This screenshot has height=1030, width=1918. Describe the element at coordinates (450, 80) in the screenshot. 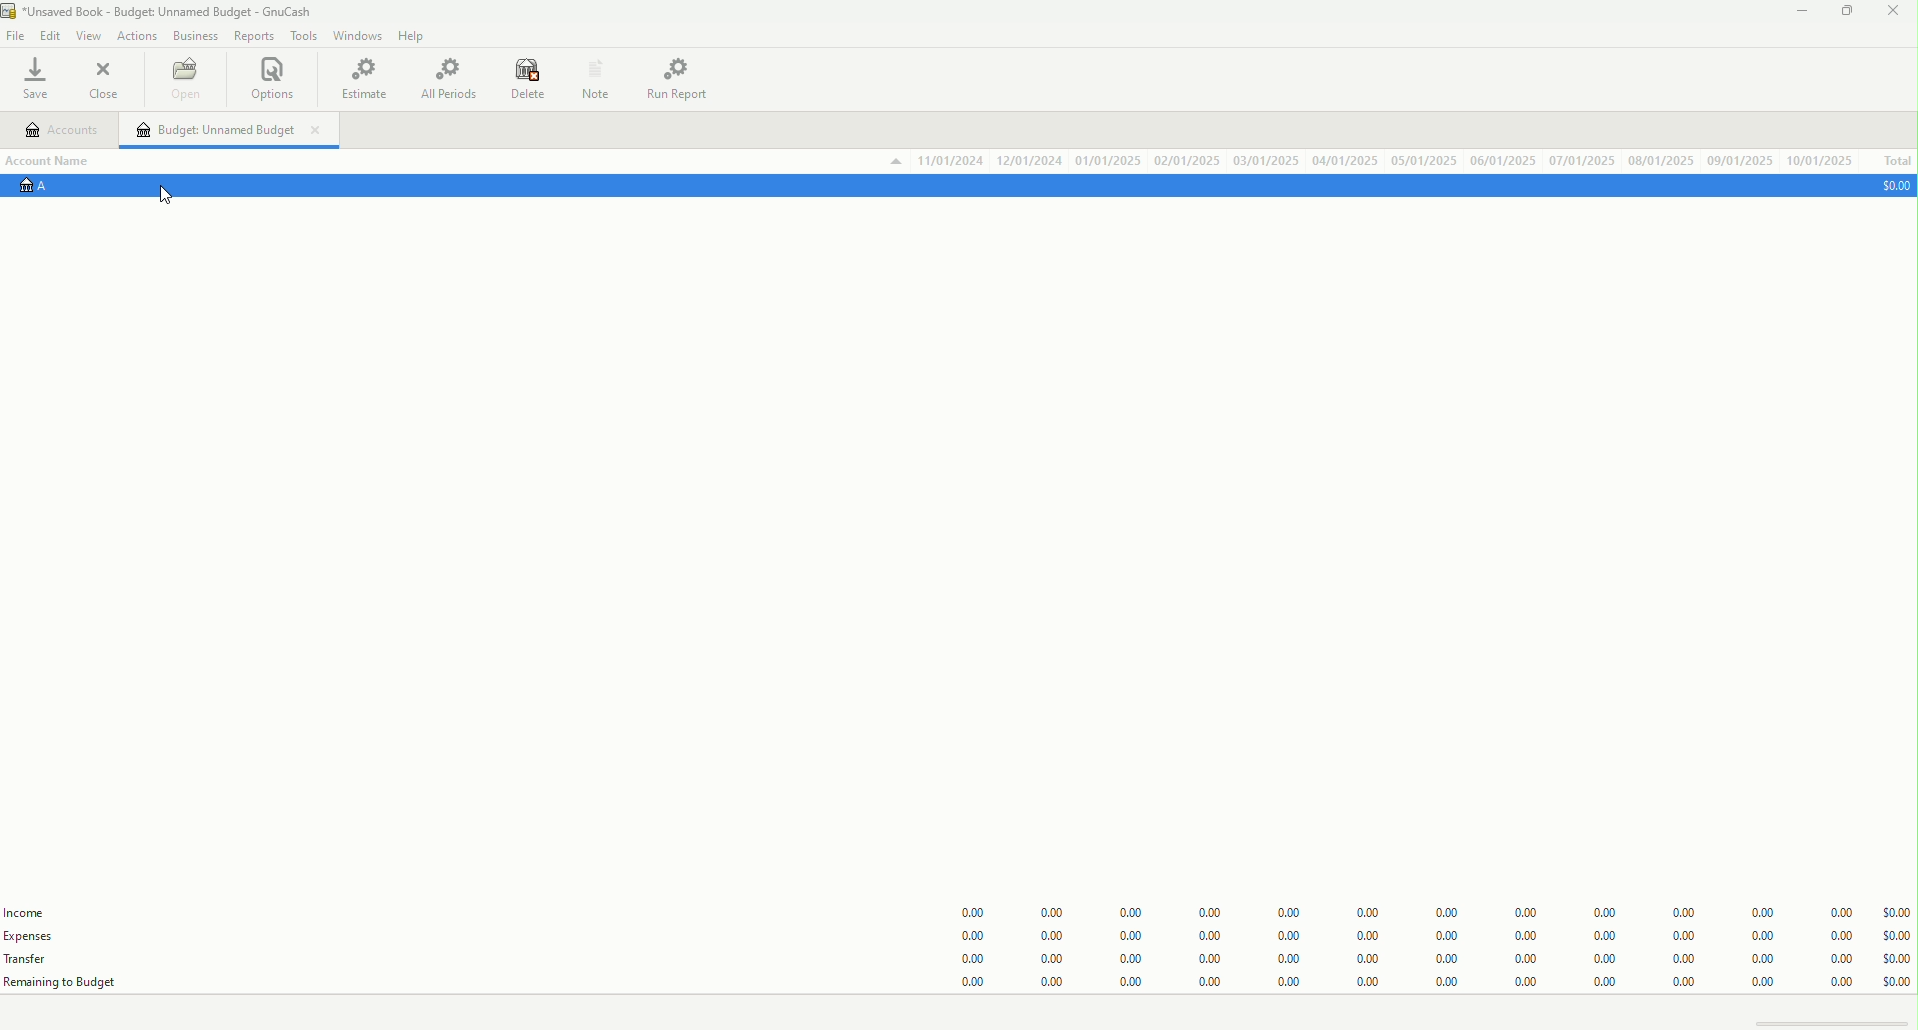

I see `All Periods` at that location.